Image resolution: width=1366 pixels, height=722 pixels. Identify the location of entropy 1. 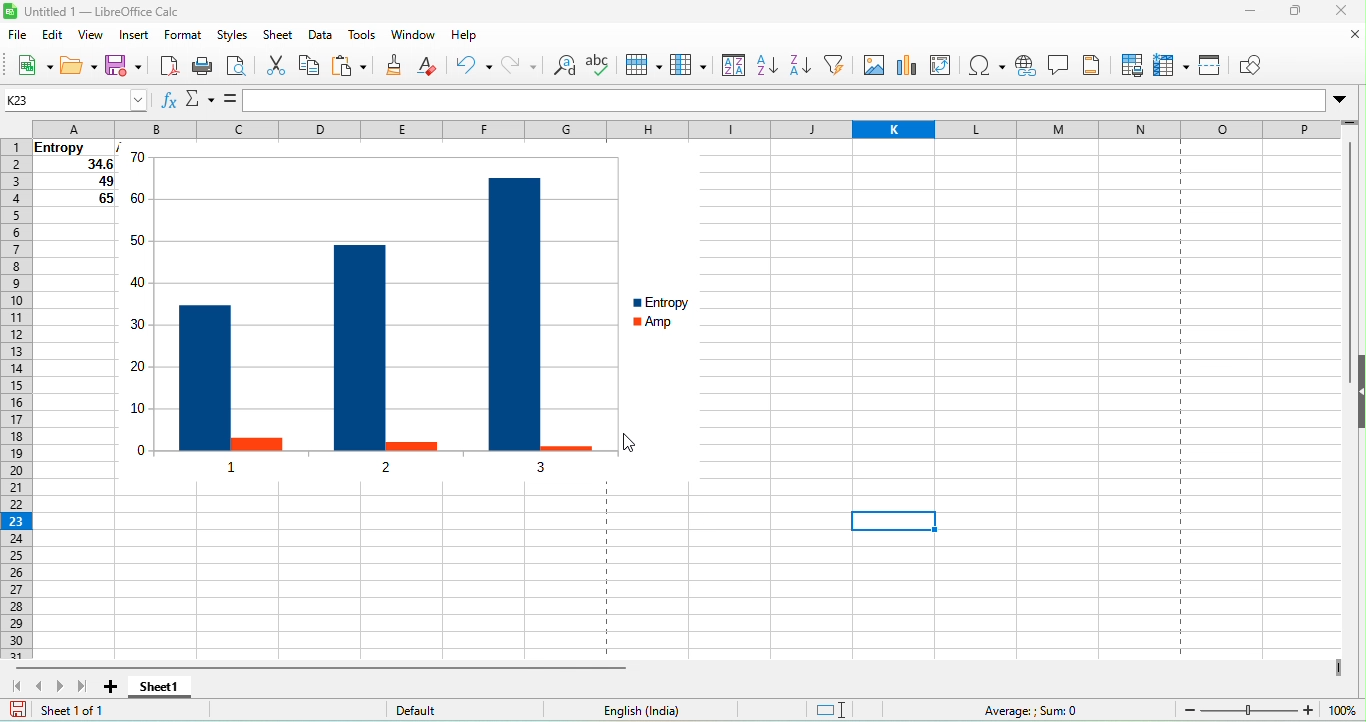
(204, 378).